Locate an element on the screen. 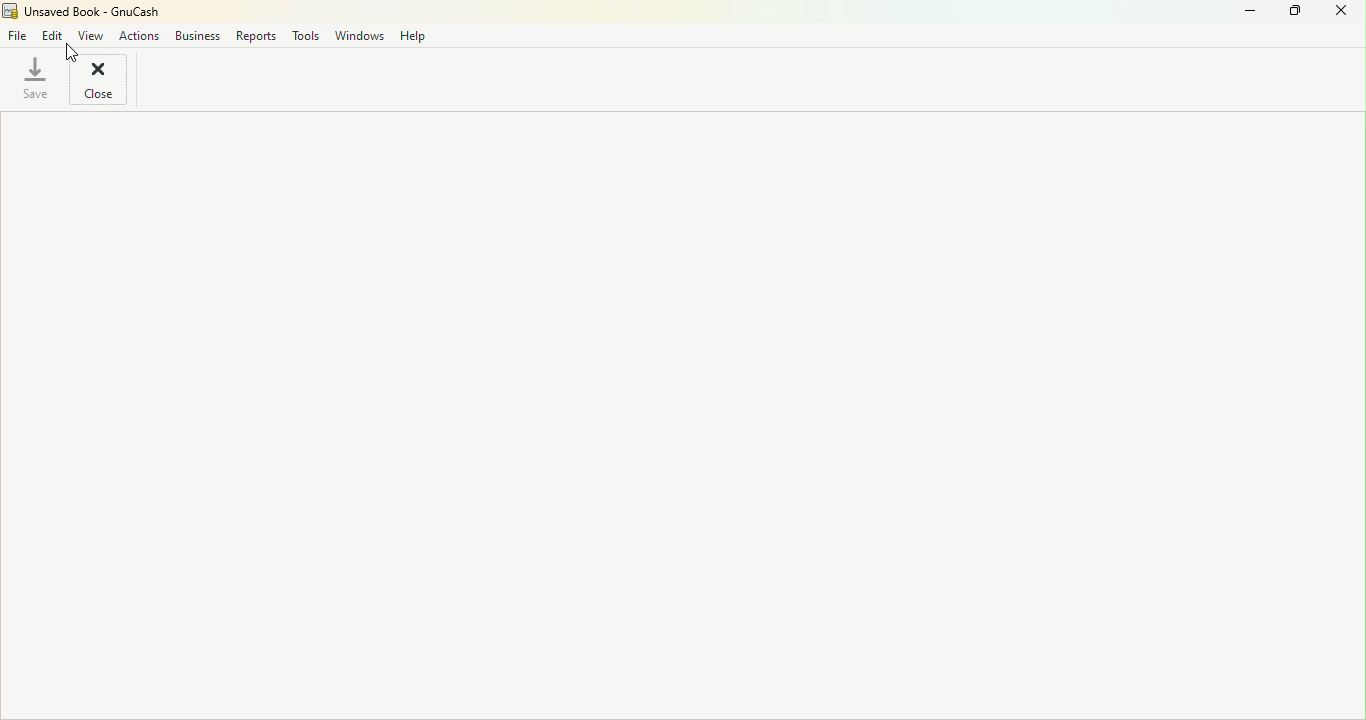 This screenshot has height=720, width=1366. File is located at coordinates (15, 35).